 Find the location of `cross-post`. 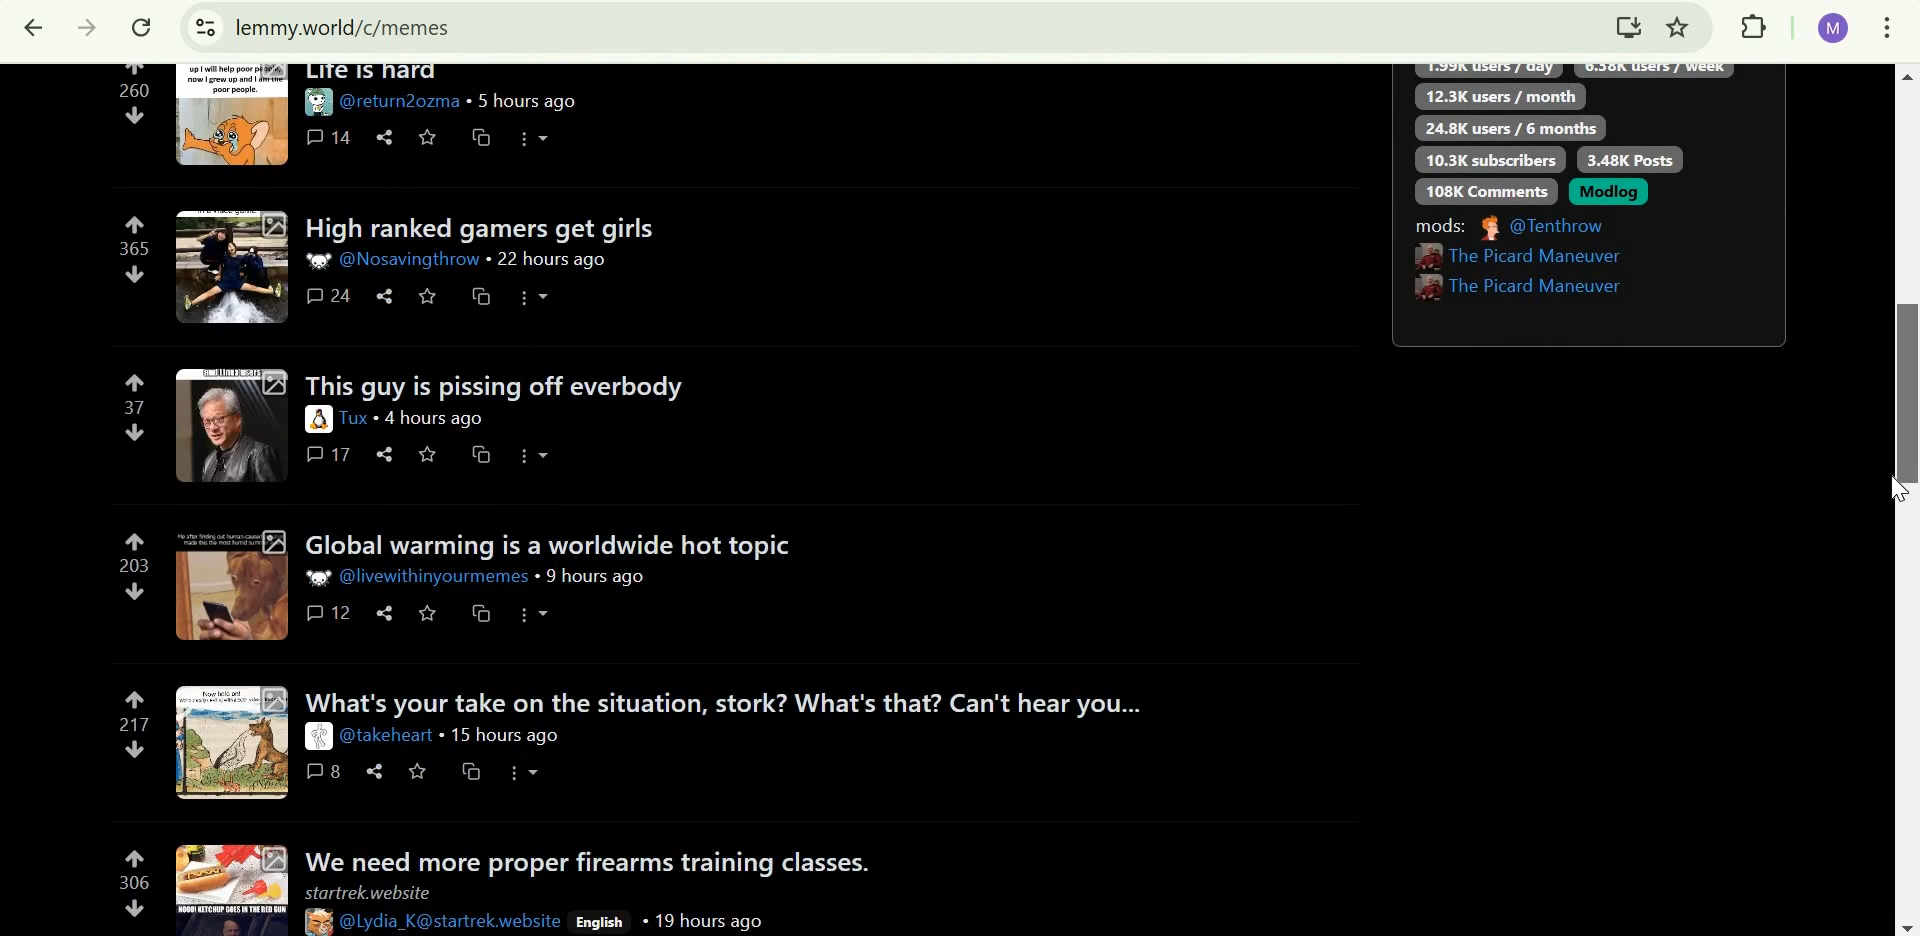

cross-post is located at coordinates (484, 295).